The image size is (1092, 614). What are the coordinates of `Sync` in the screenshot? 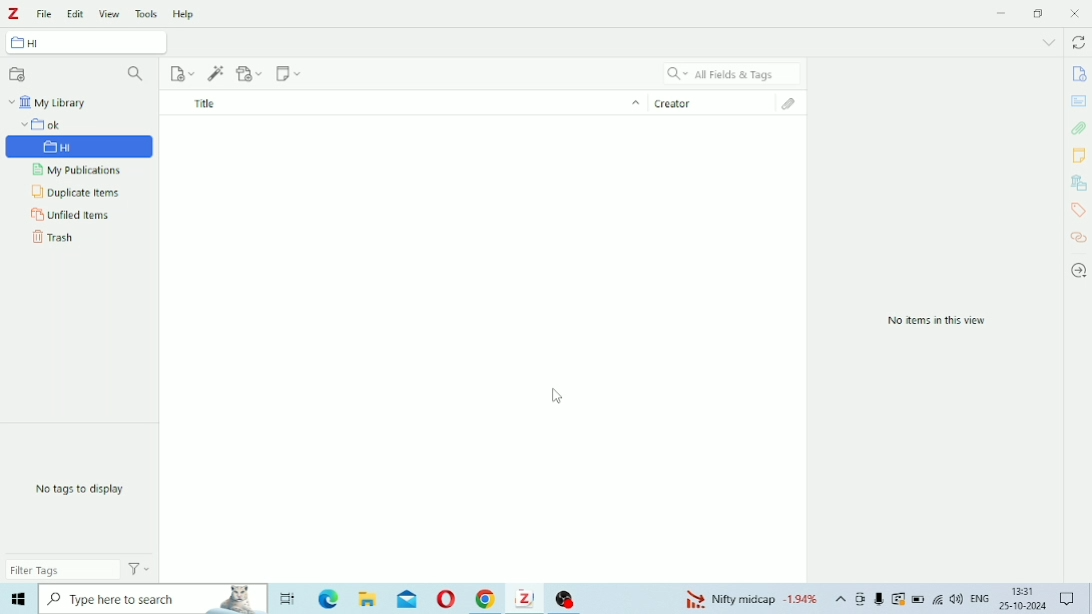 It's located at (1078, 42).